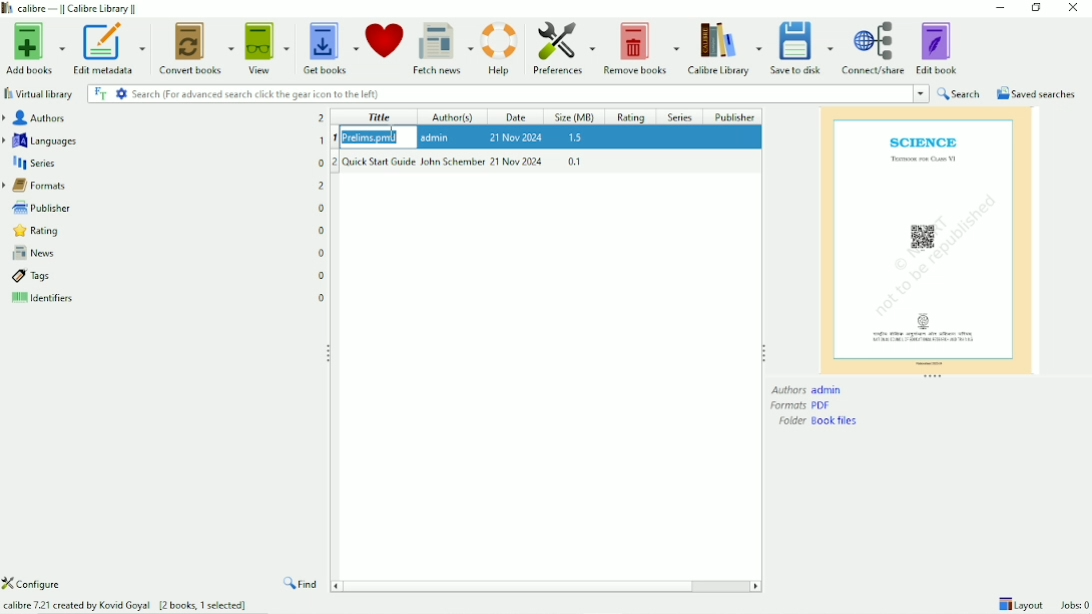  What do you see at coordinates (735, 116) in the screenshot?
I see `Publisher` at bounding box center [735, 116].